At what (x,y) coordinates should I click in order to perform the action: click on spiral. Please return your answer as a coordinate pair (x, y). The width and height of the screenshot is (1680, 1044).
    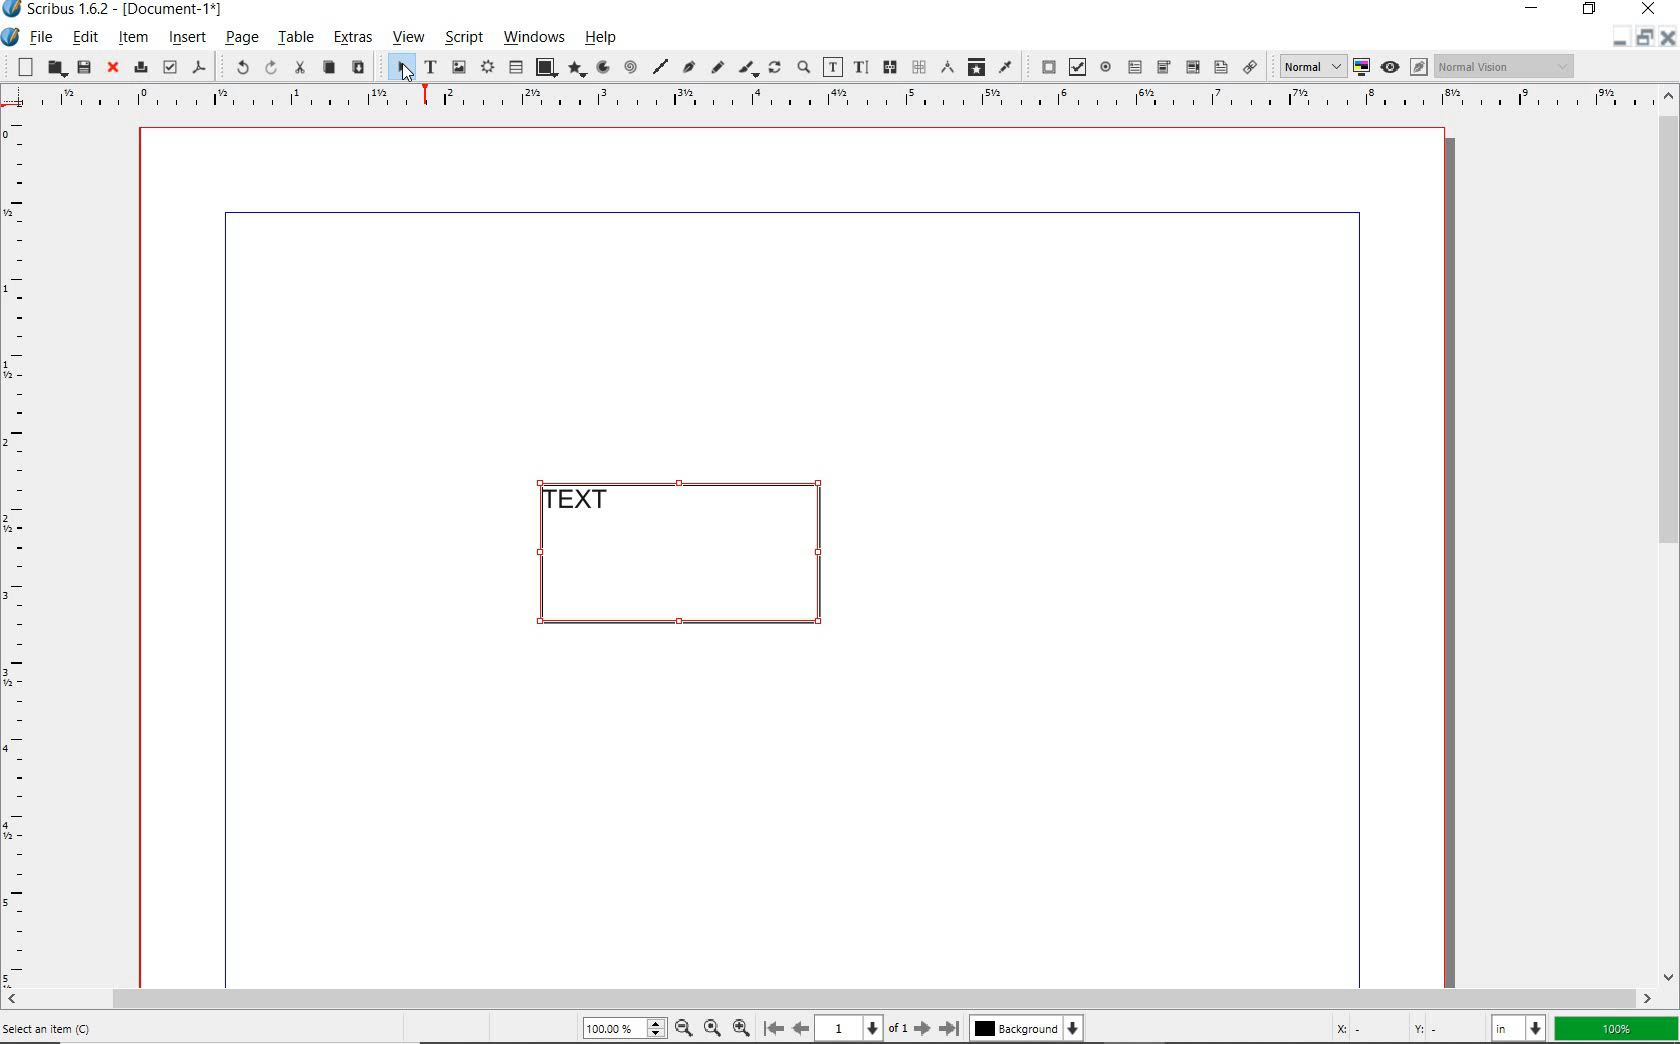
    Looking at the image, I should click on (631, 66).